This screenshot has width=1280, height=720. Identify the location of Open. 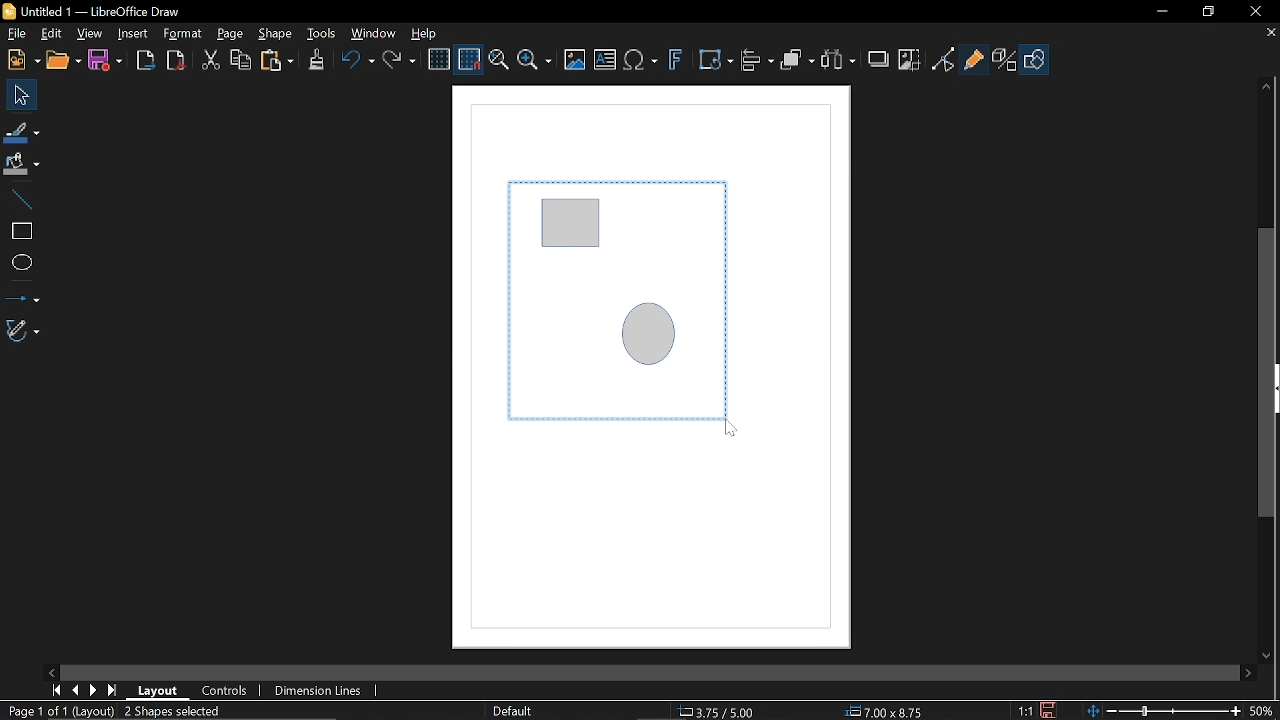
(63, 61).